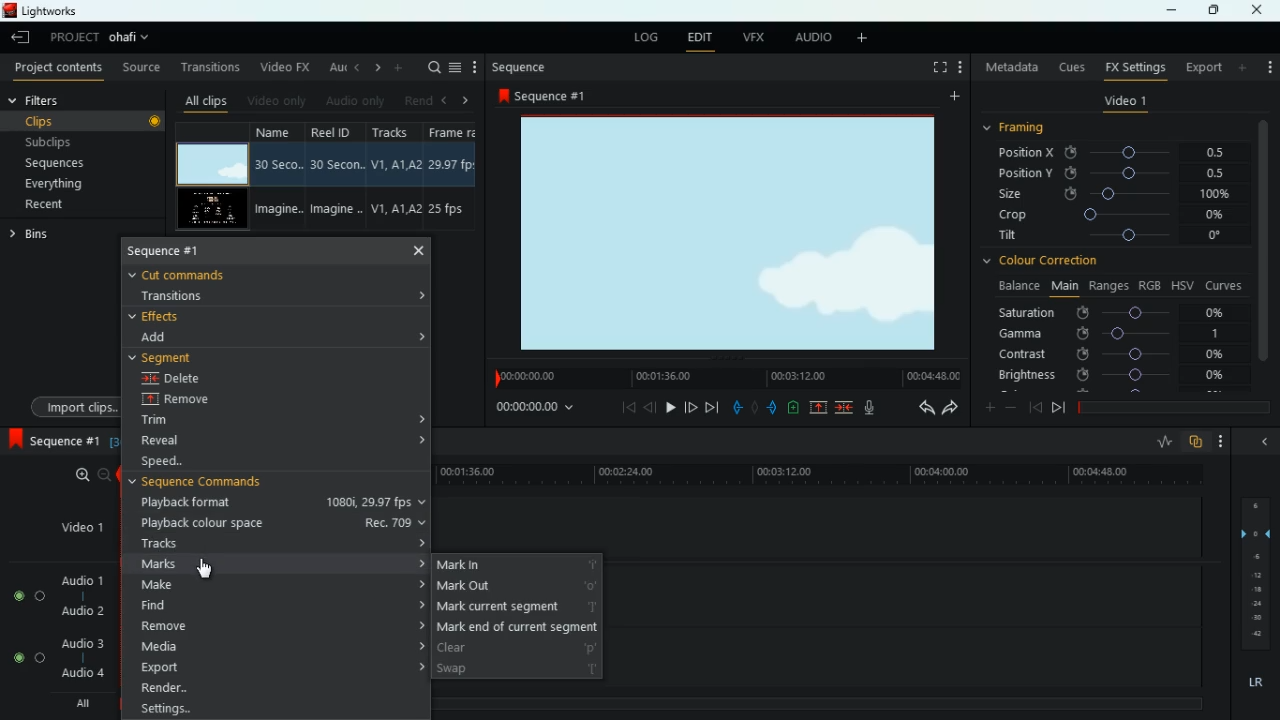  I want to click on mic, so click(869, 407).